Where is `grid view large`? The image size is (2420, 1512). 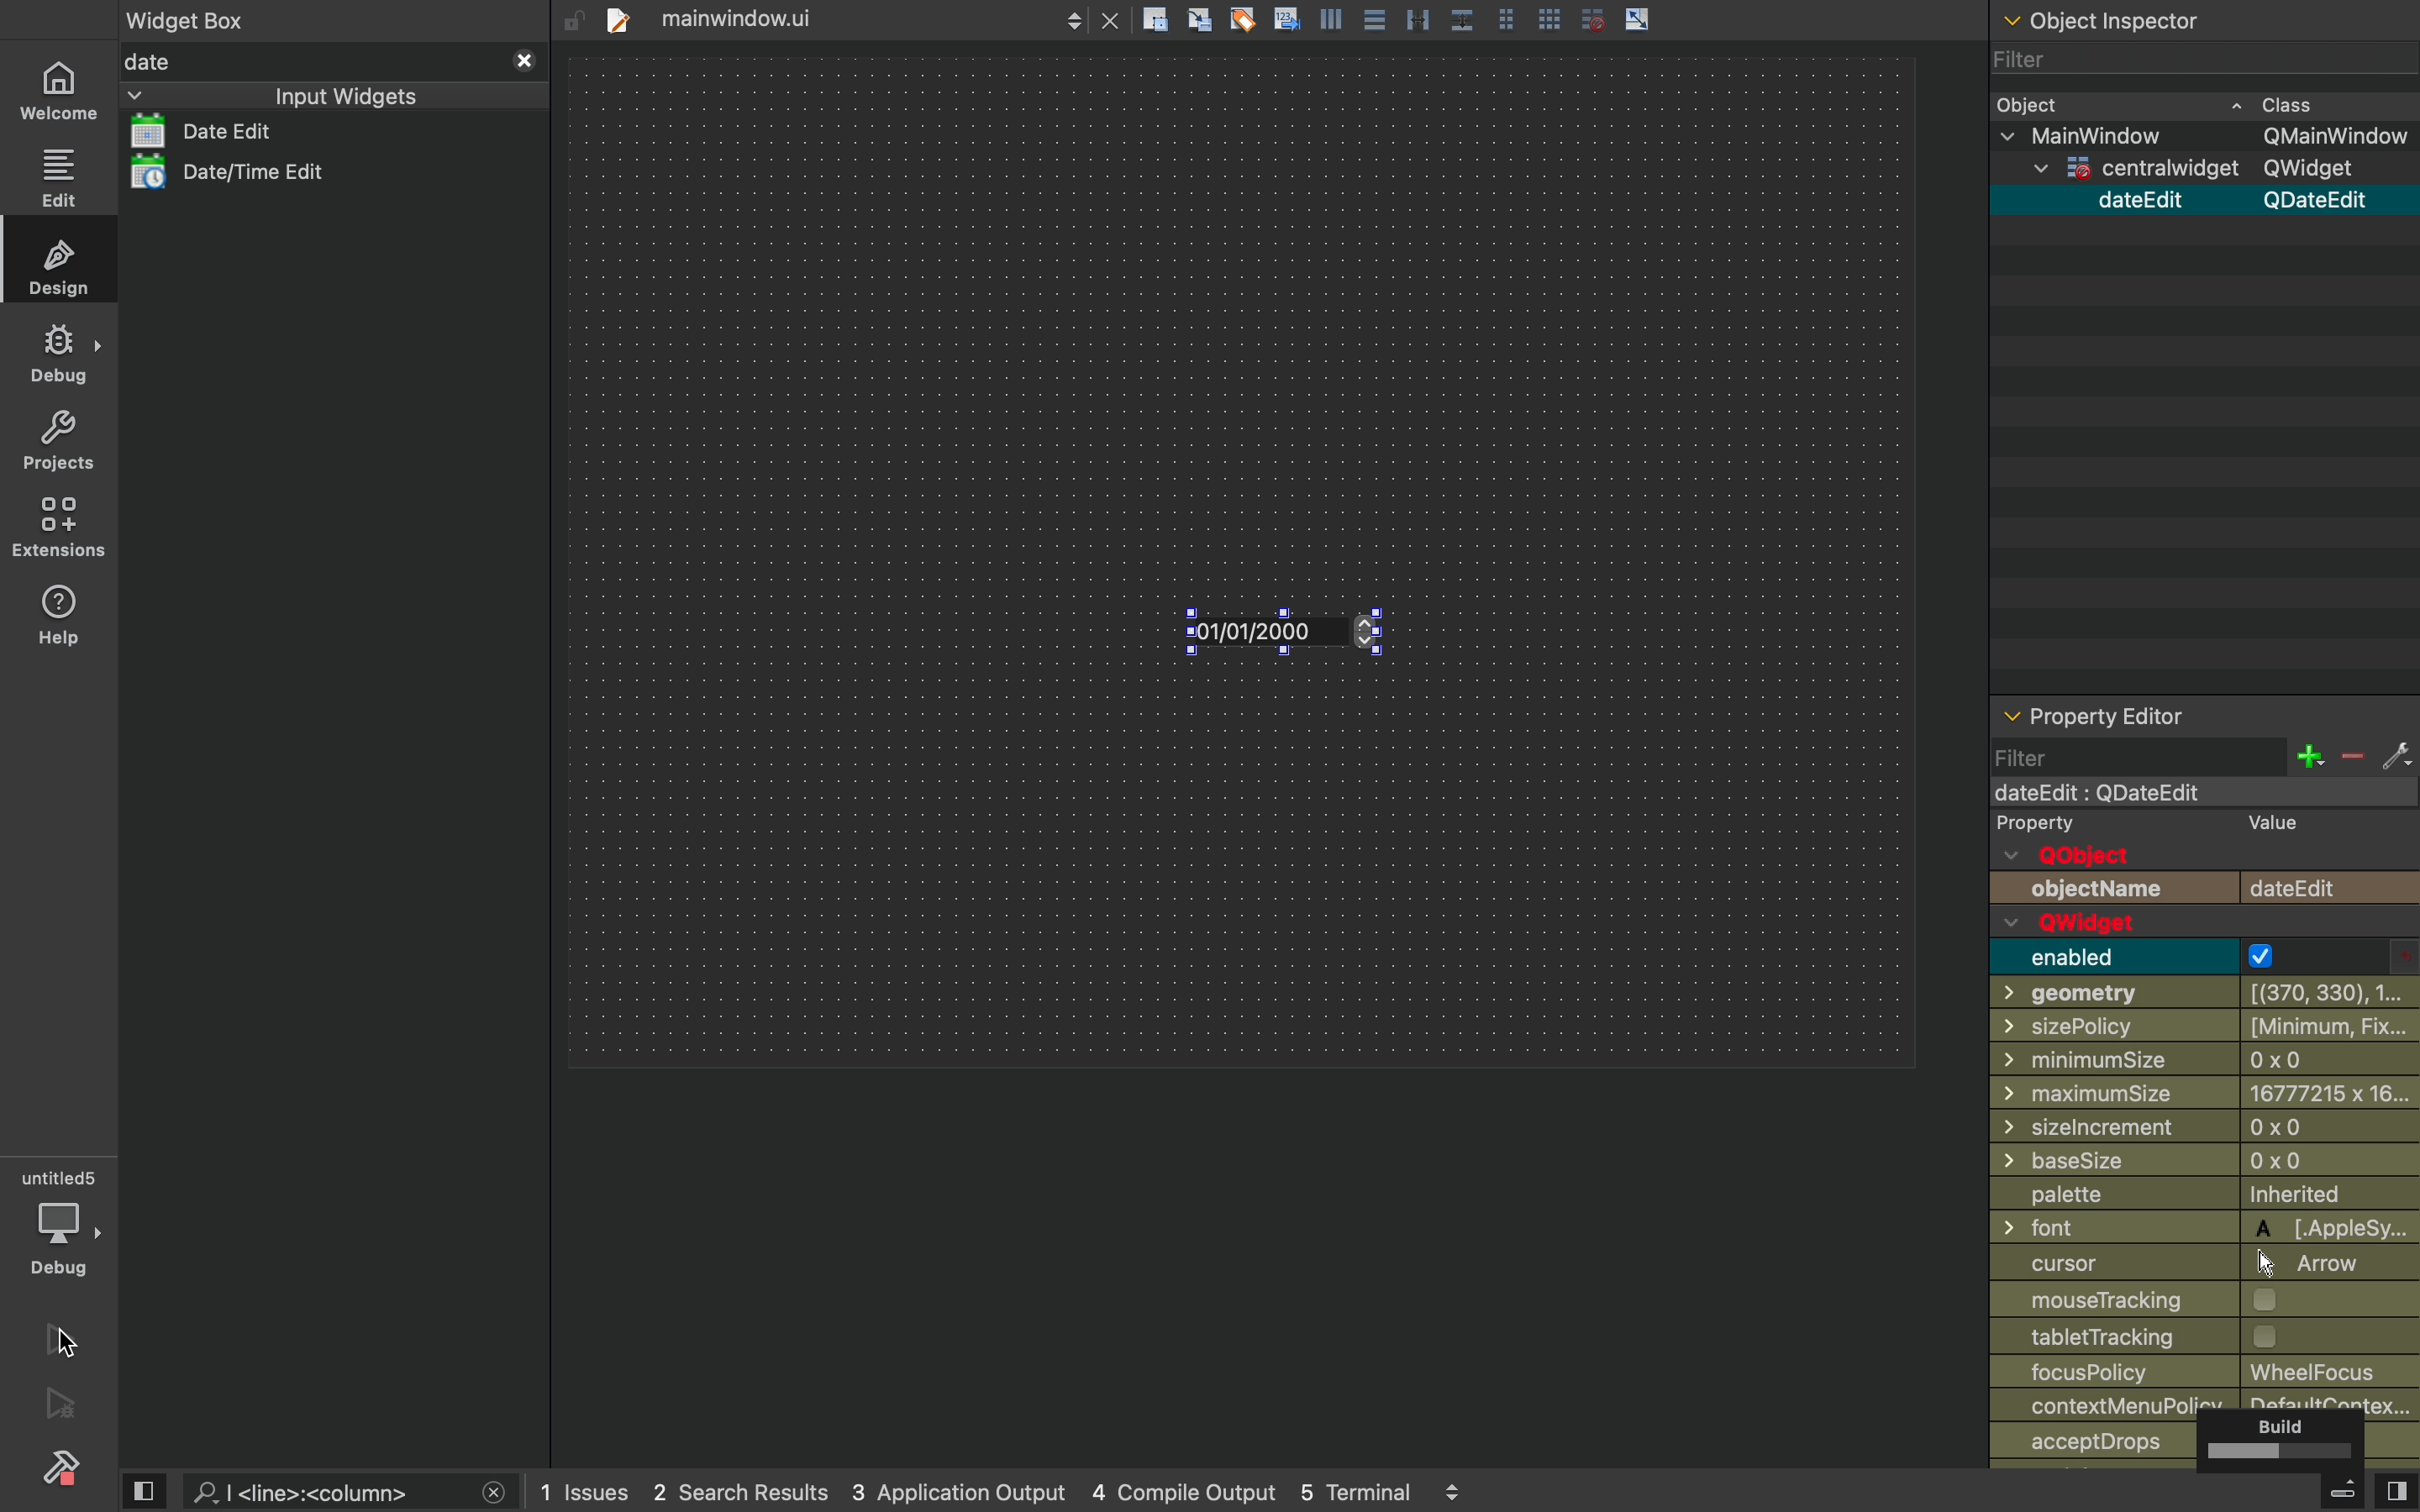
grid view large is located at coordinates (1550, 18).